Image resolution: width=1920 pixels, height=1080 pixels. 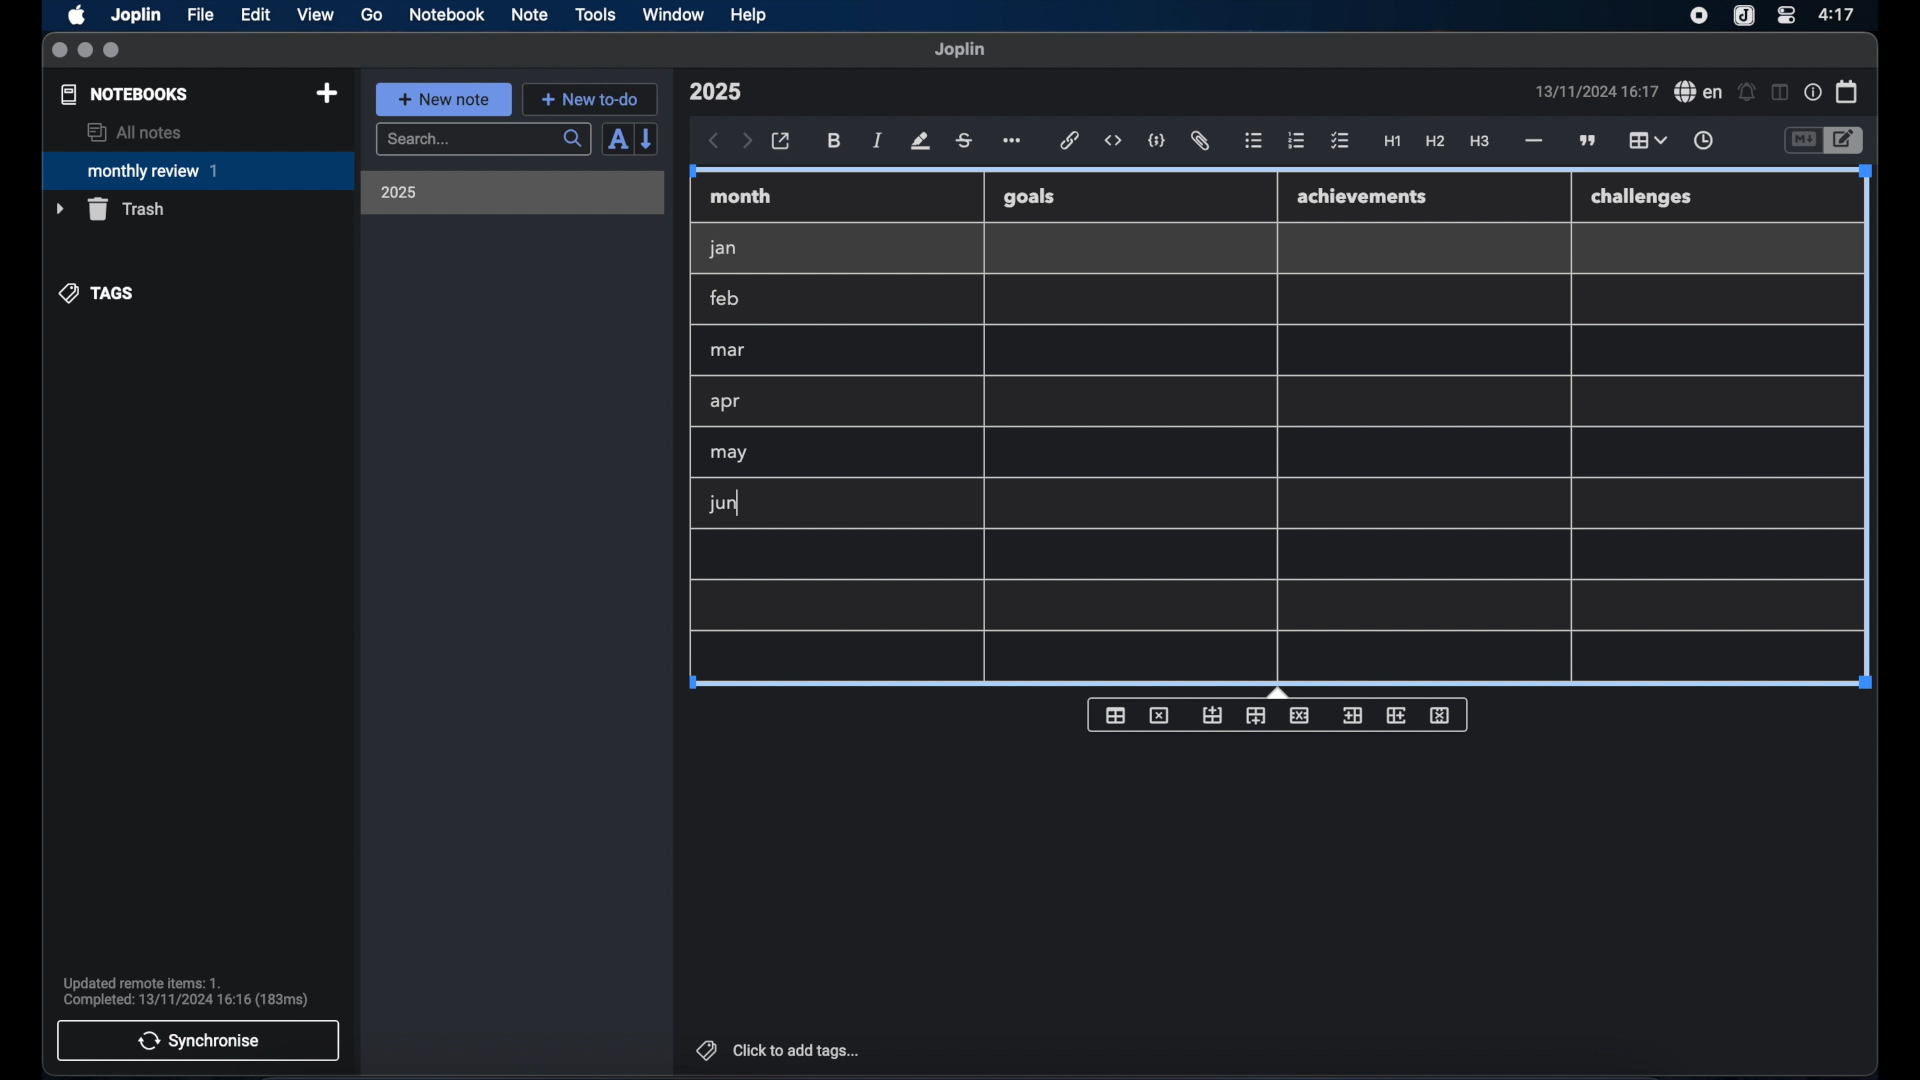 I want to click on toggle editor layout, so click(x=1781, y=92).